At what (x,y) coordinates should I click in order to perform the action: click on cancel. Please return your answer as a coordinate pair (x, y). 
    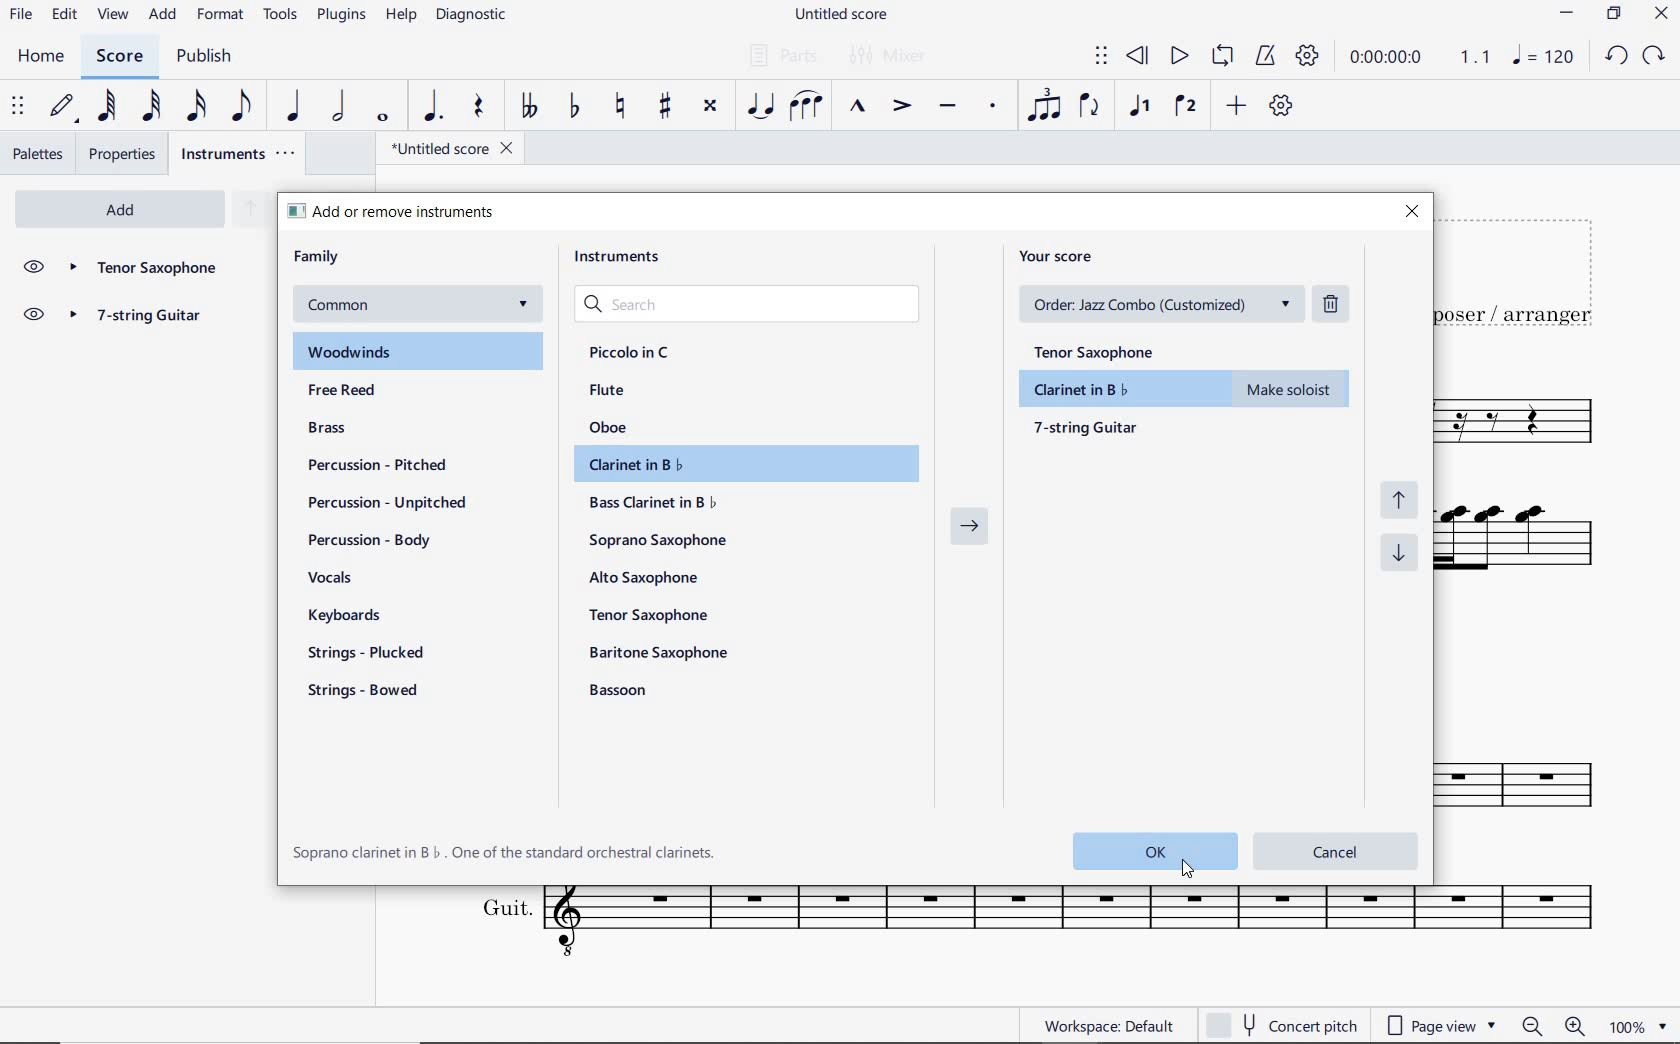
    Looking at the image, I should click on (1337, 849).